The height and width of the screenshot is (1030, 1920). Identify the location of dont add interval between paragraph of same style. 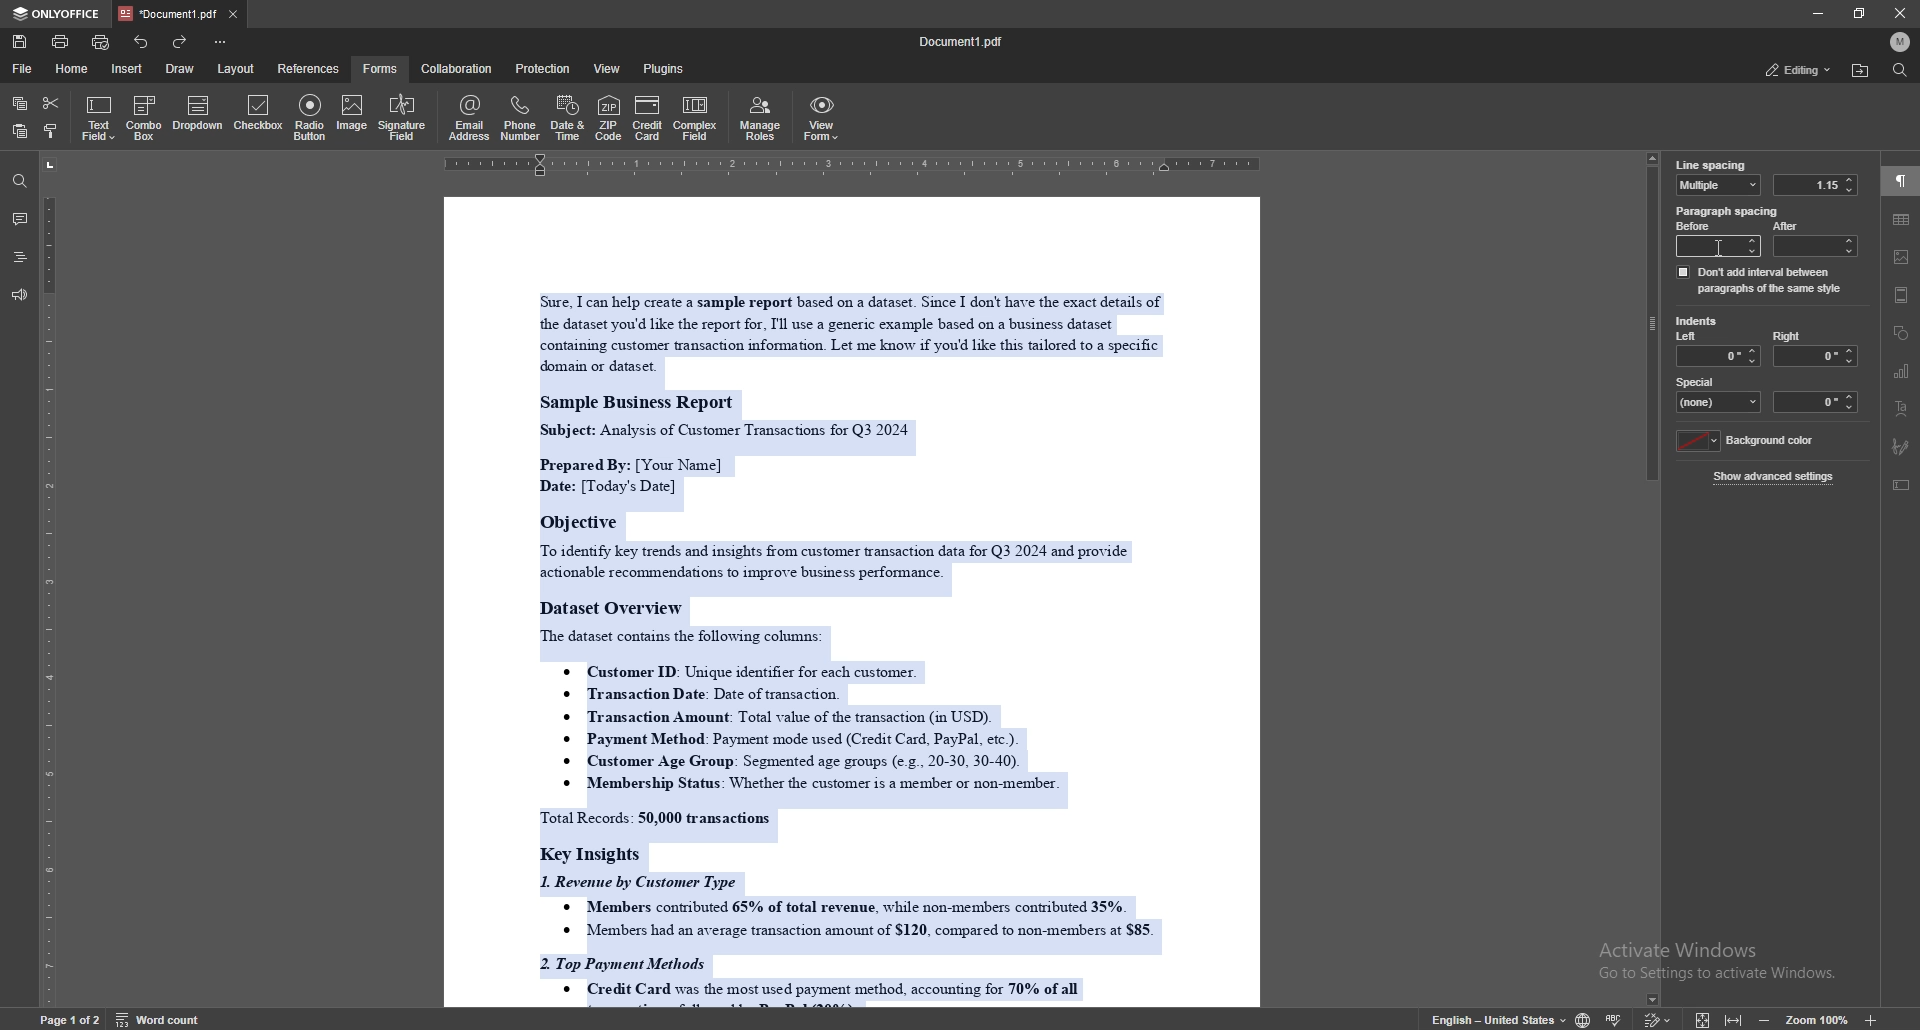
(1760, 279).